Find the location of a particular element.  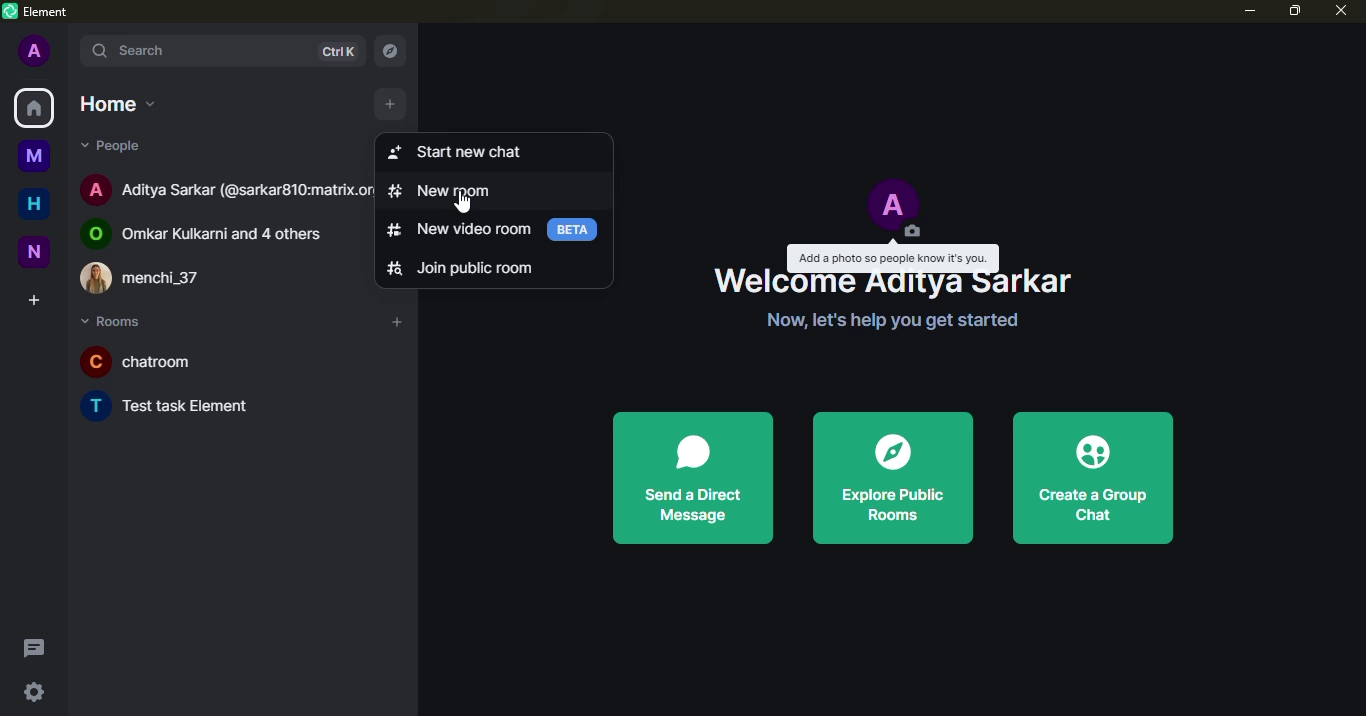

add is located at coordinates (392, 105).